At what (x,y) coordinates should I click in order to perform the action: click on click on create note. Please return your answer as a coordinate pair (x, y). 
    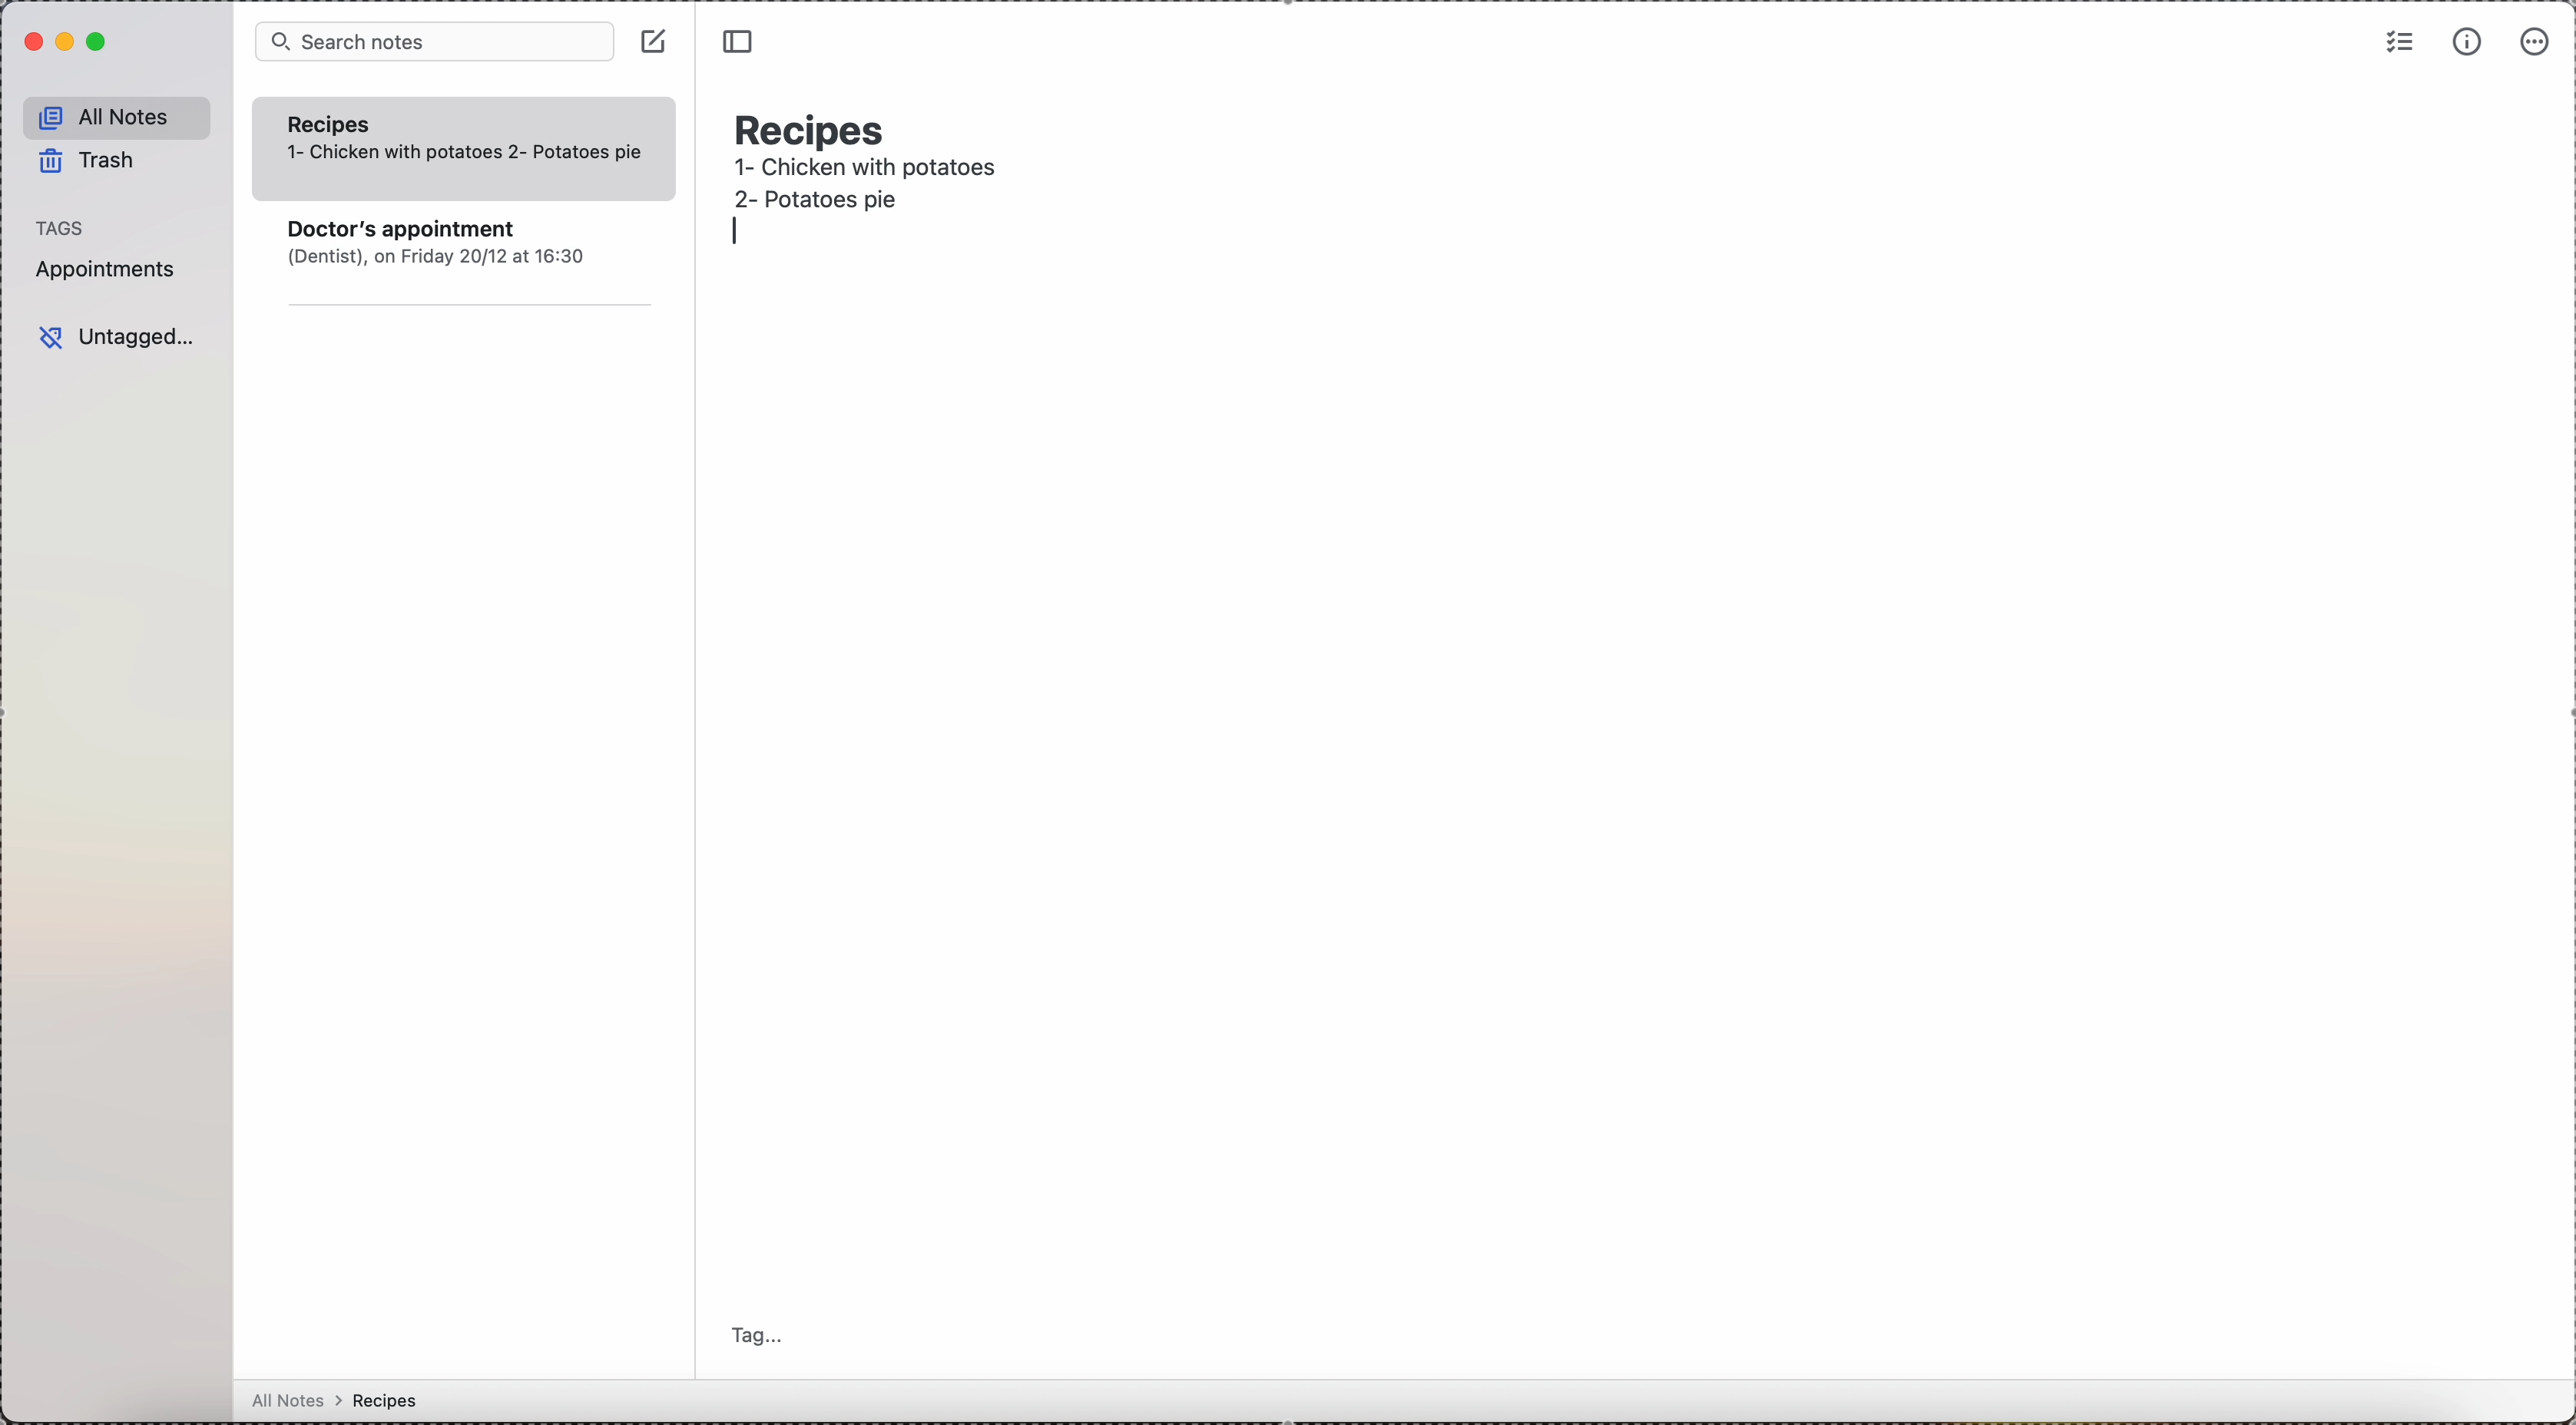
    Looking at the image, I should click on (652, 42).